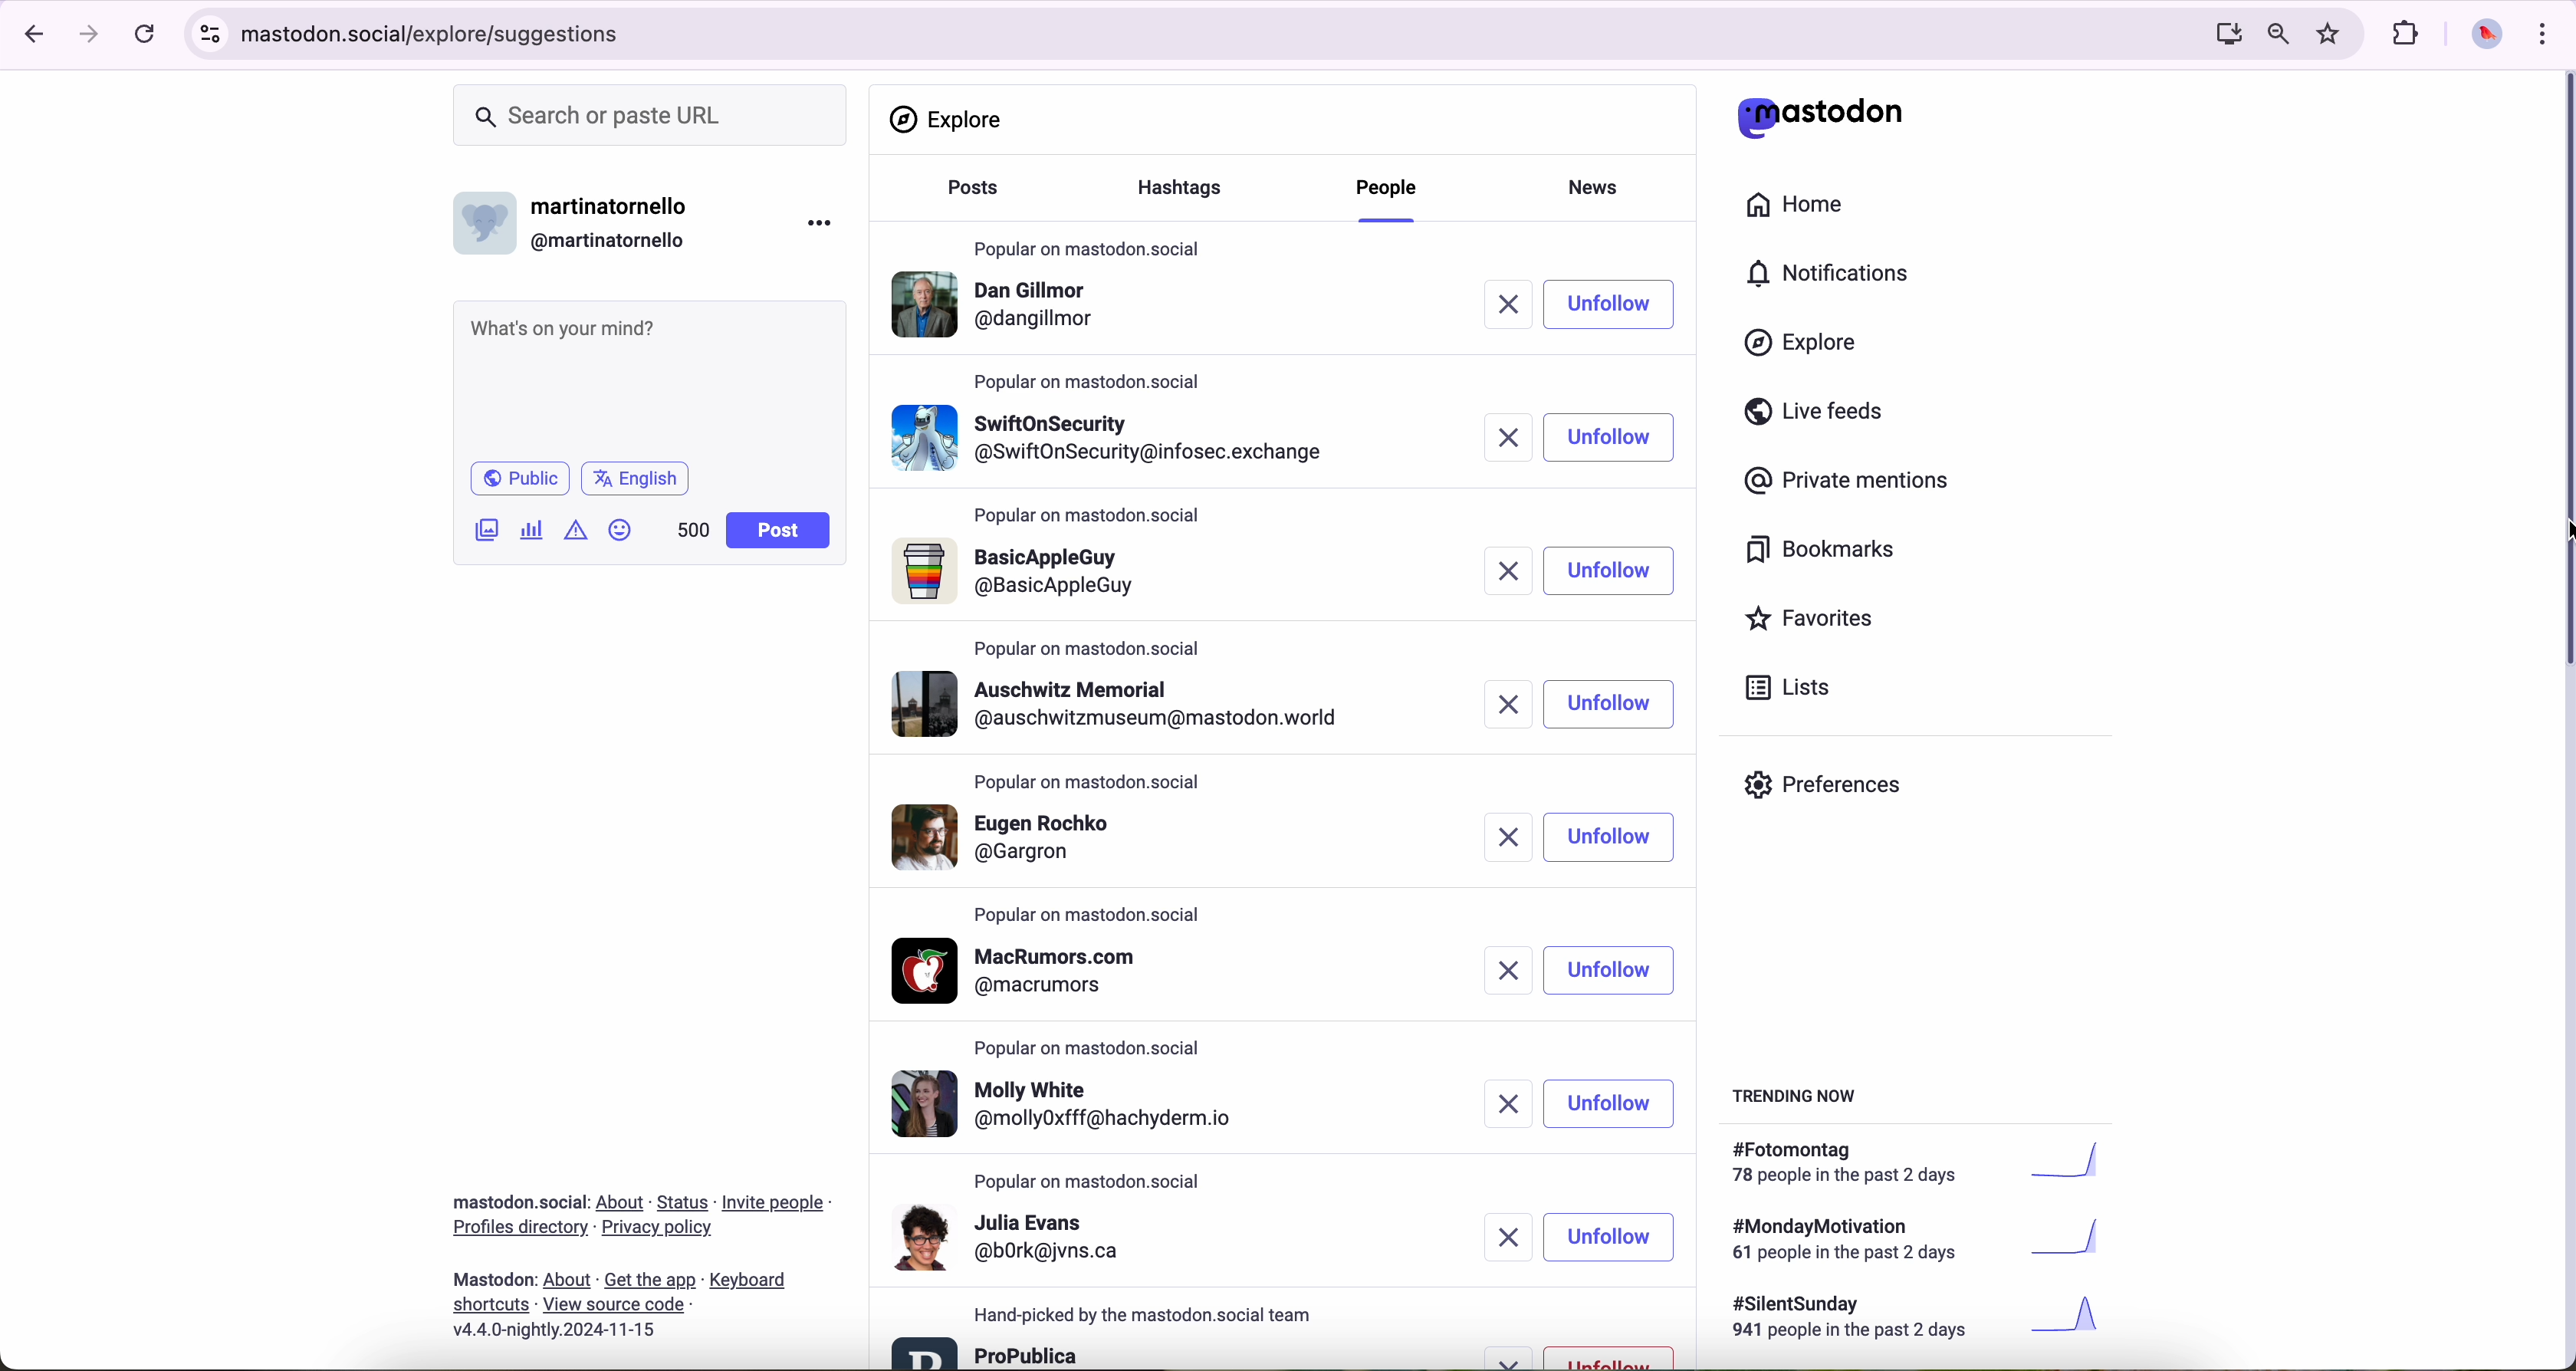 The width and height of the screenshot is (2576, 1371). What do you see at coordinates (1090, 517) in the screenshot?
I see `popular on mastodon.social` at bounding box center [1090, 517].